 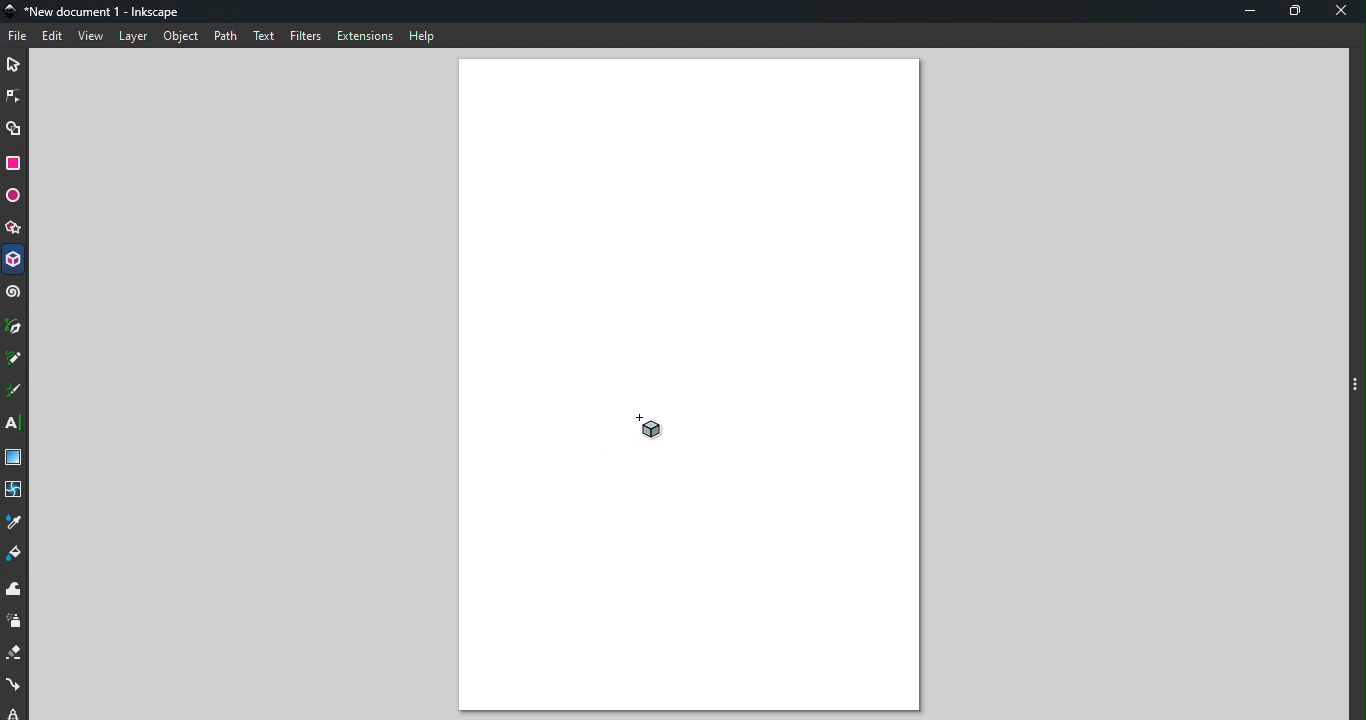 I want to click on Spray tool, so click(x=15, y=624).